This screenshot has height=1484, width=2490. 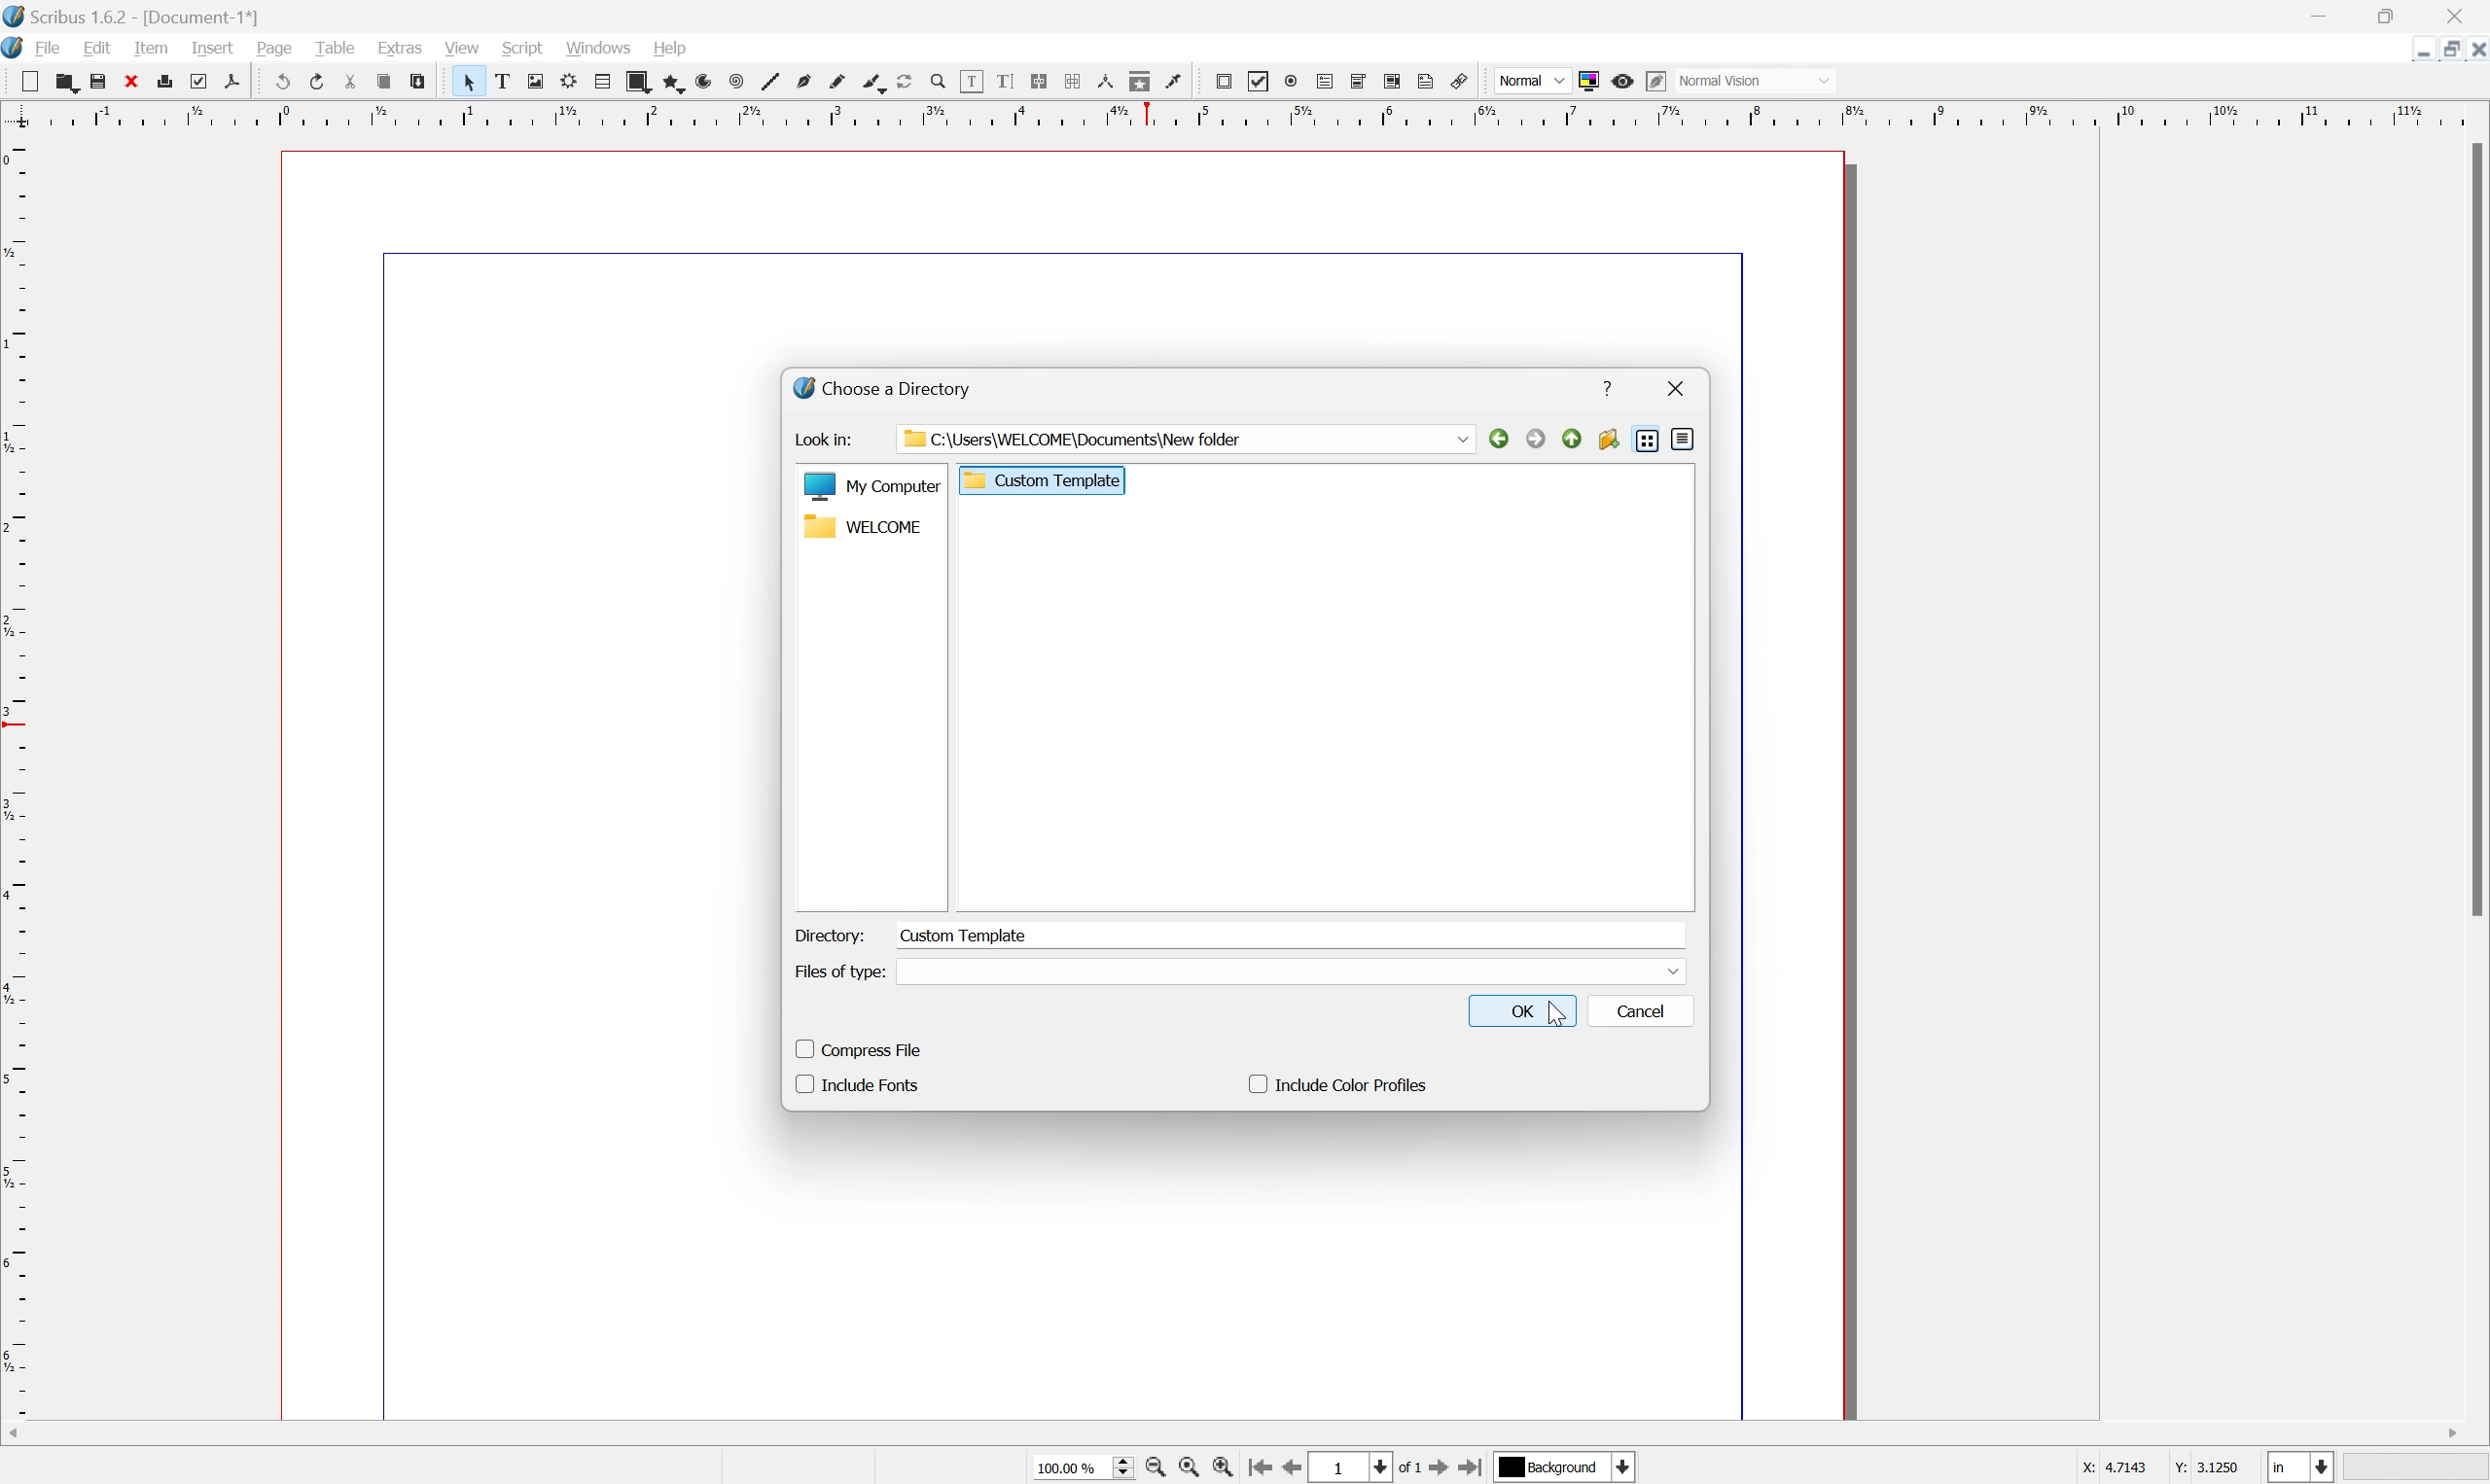 What do you see at coordinates (1608, 441) in the screenshot?
I see `create new folder` at bounding box center [1608, 441].